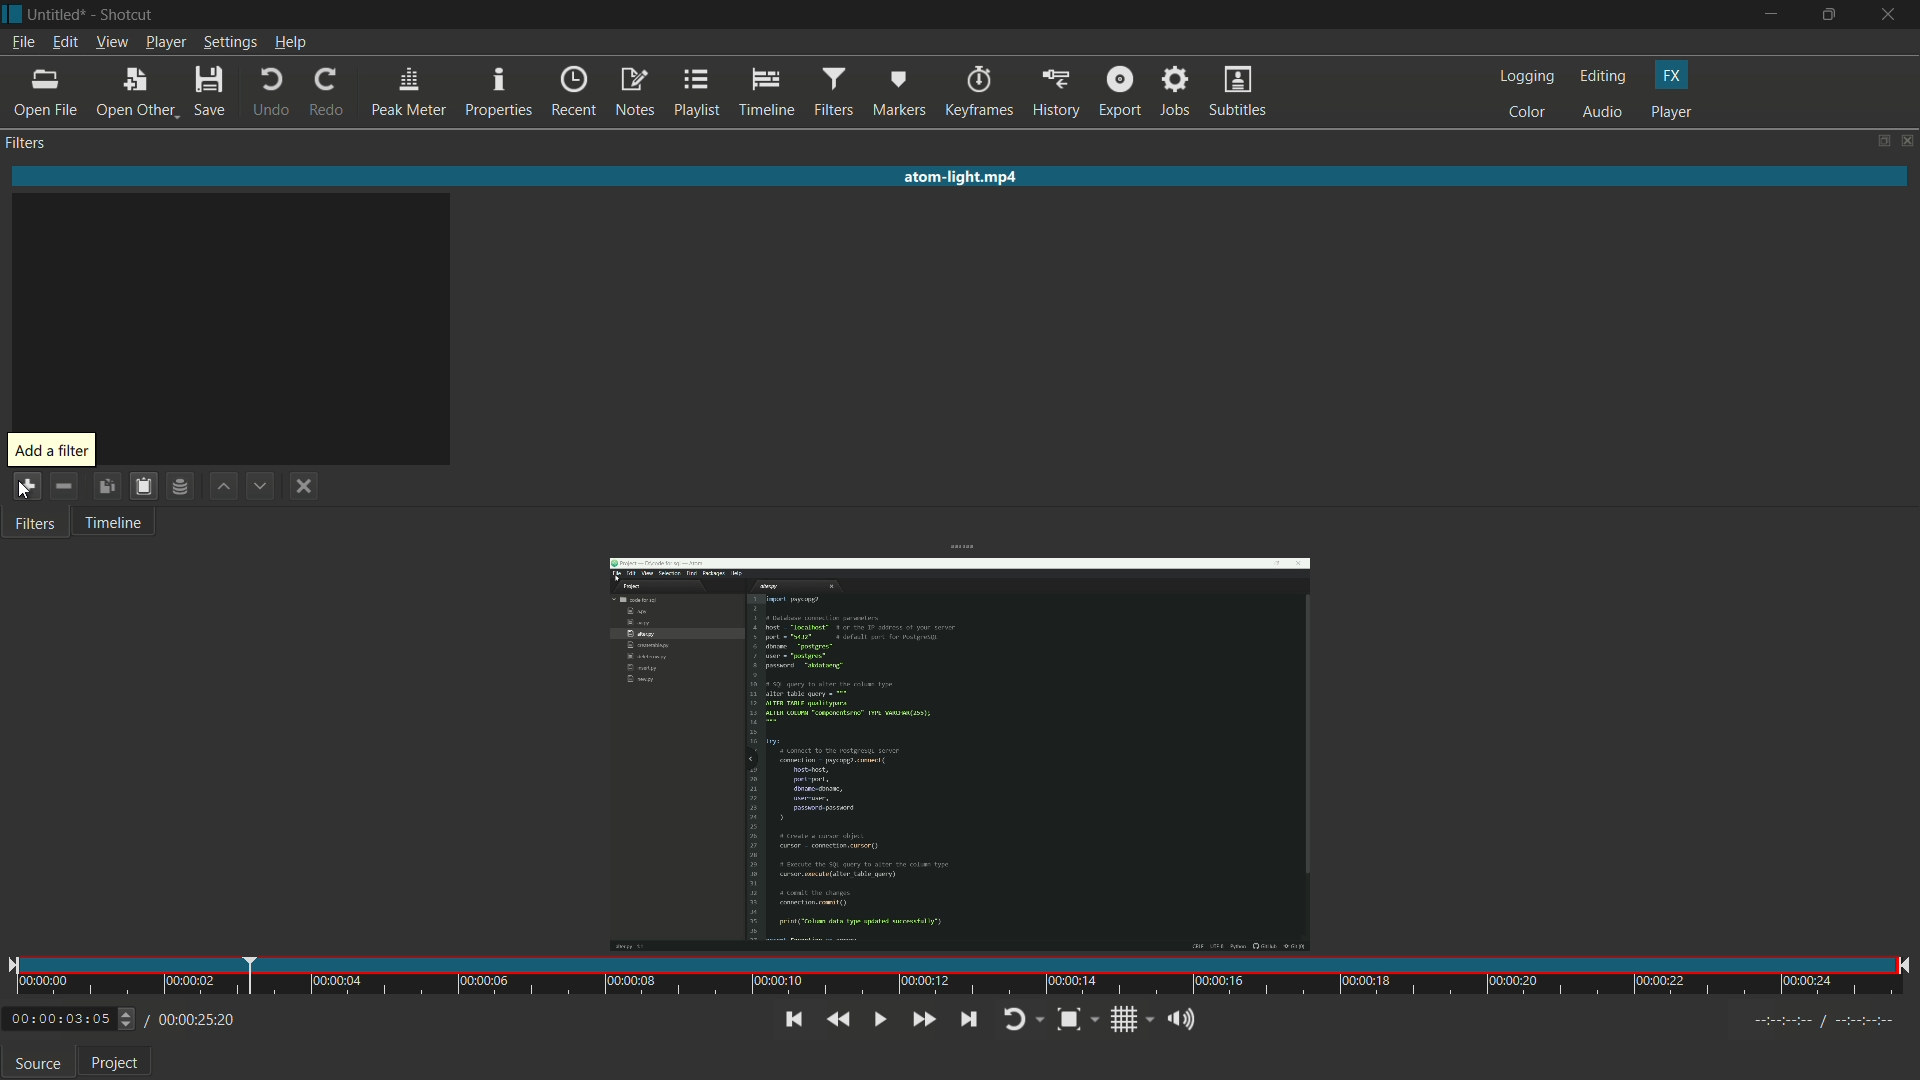 The height and width of the screenshot is (1080, 1920). What do you see at coordinates (409, 92) in the screenshot?
I see `peak meter` at bounding box center [409, 92].